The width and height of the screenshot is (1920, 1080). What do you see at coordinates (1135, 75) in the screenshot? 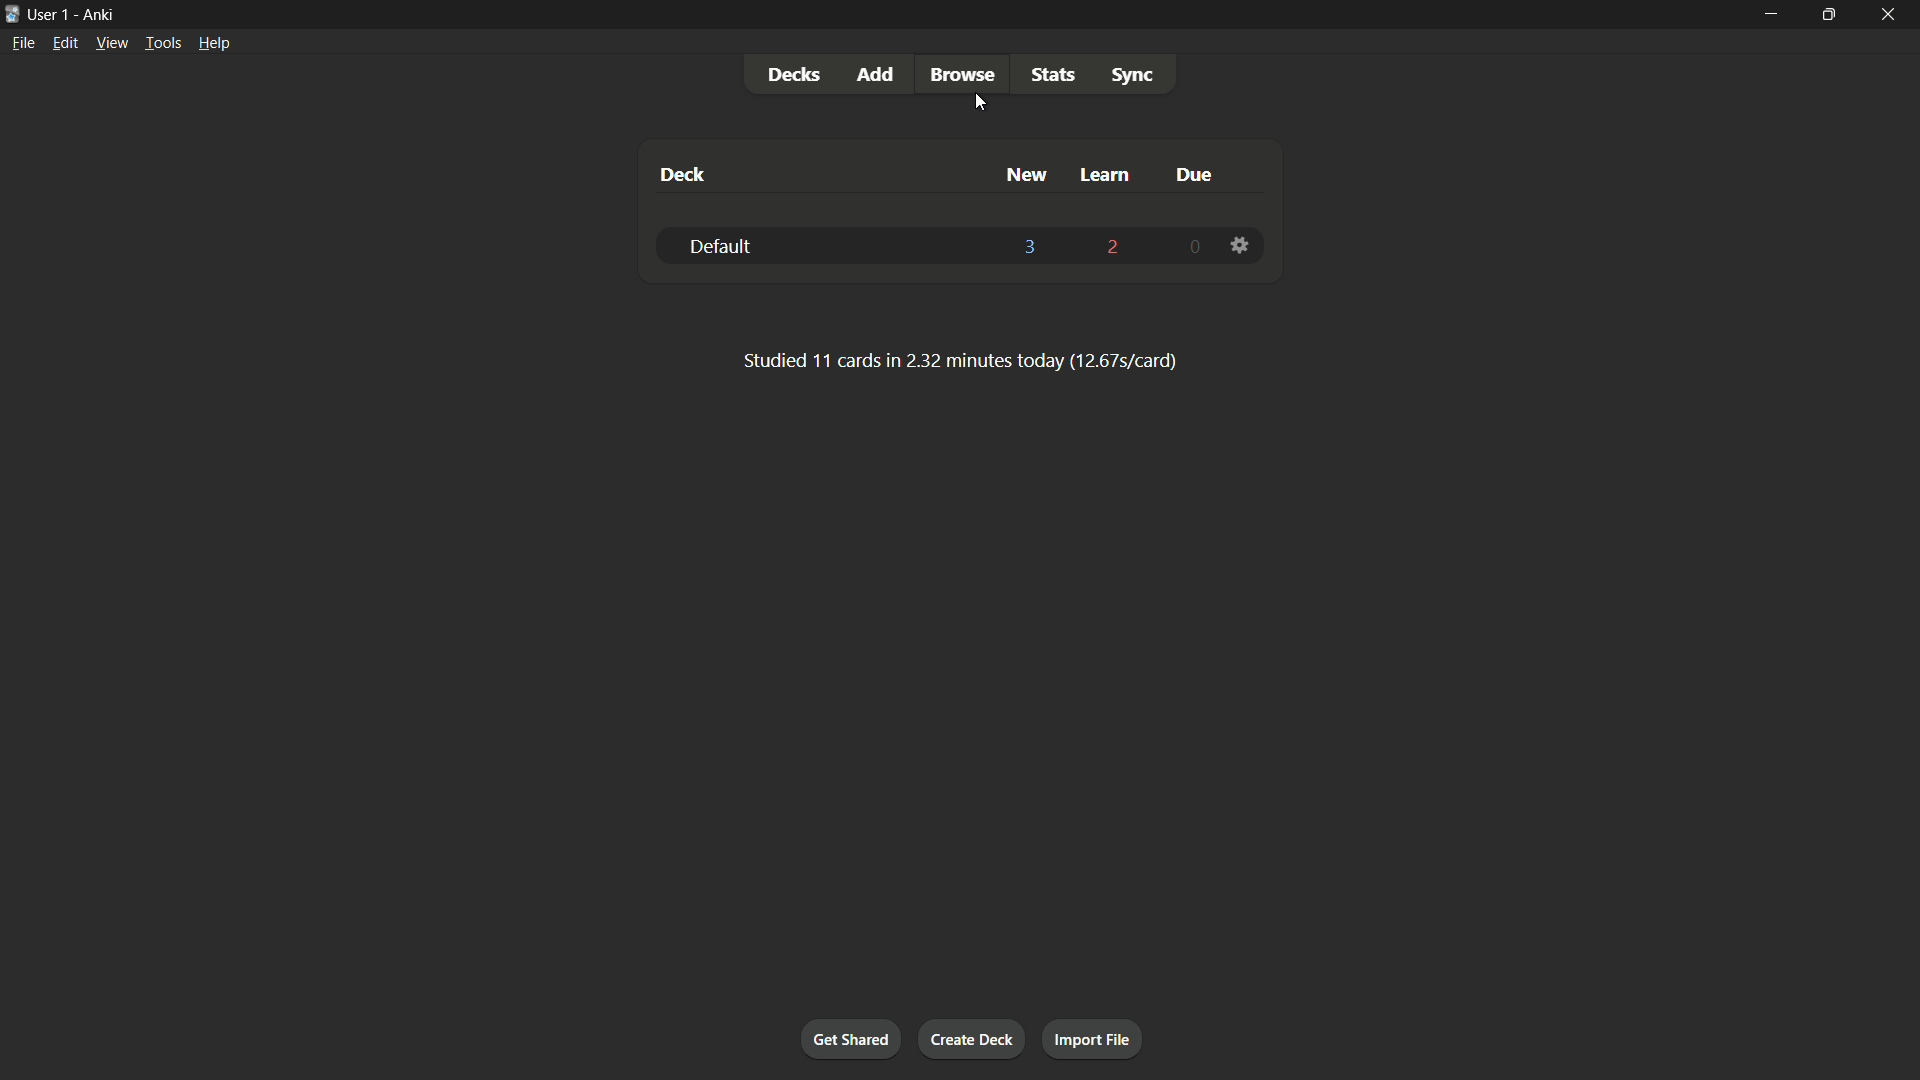
I see `sync` at bounding box center [1135, 75].